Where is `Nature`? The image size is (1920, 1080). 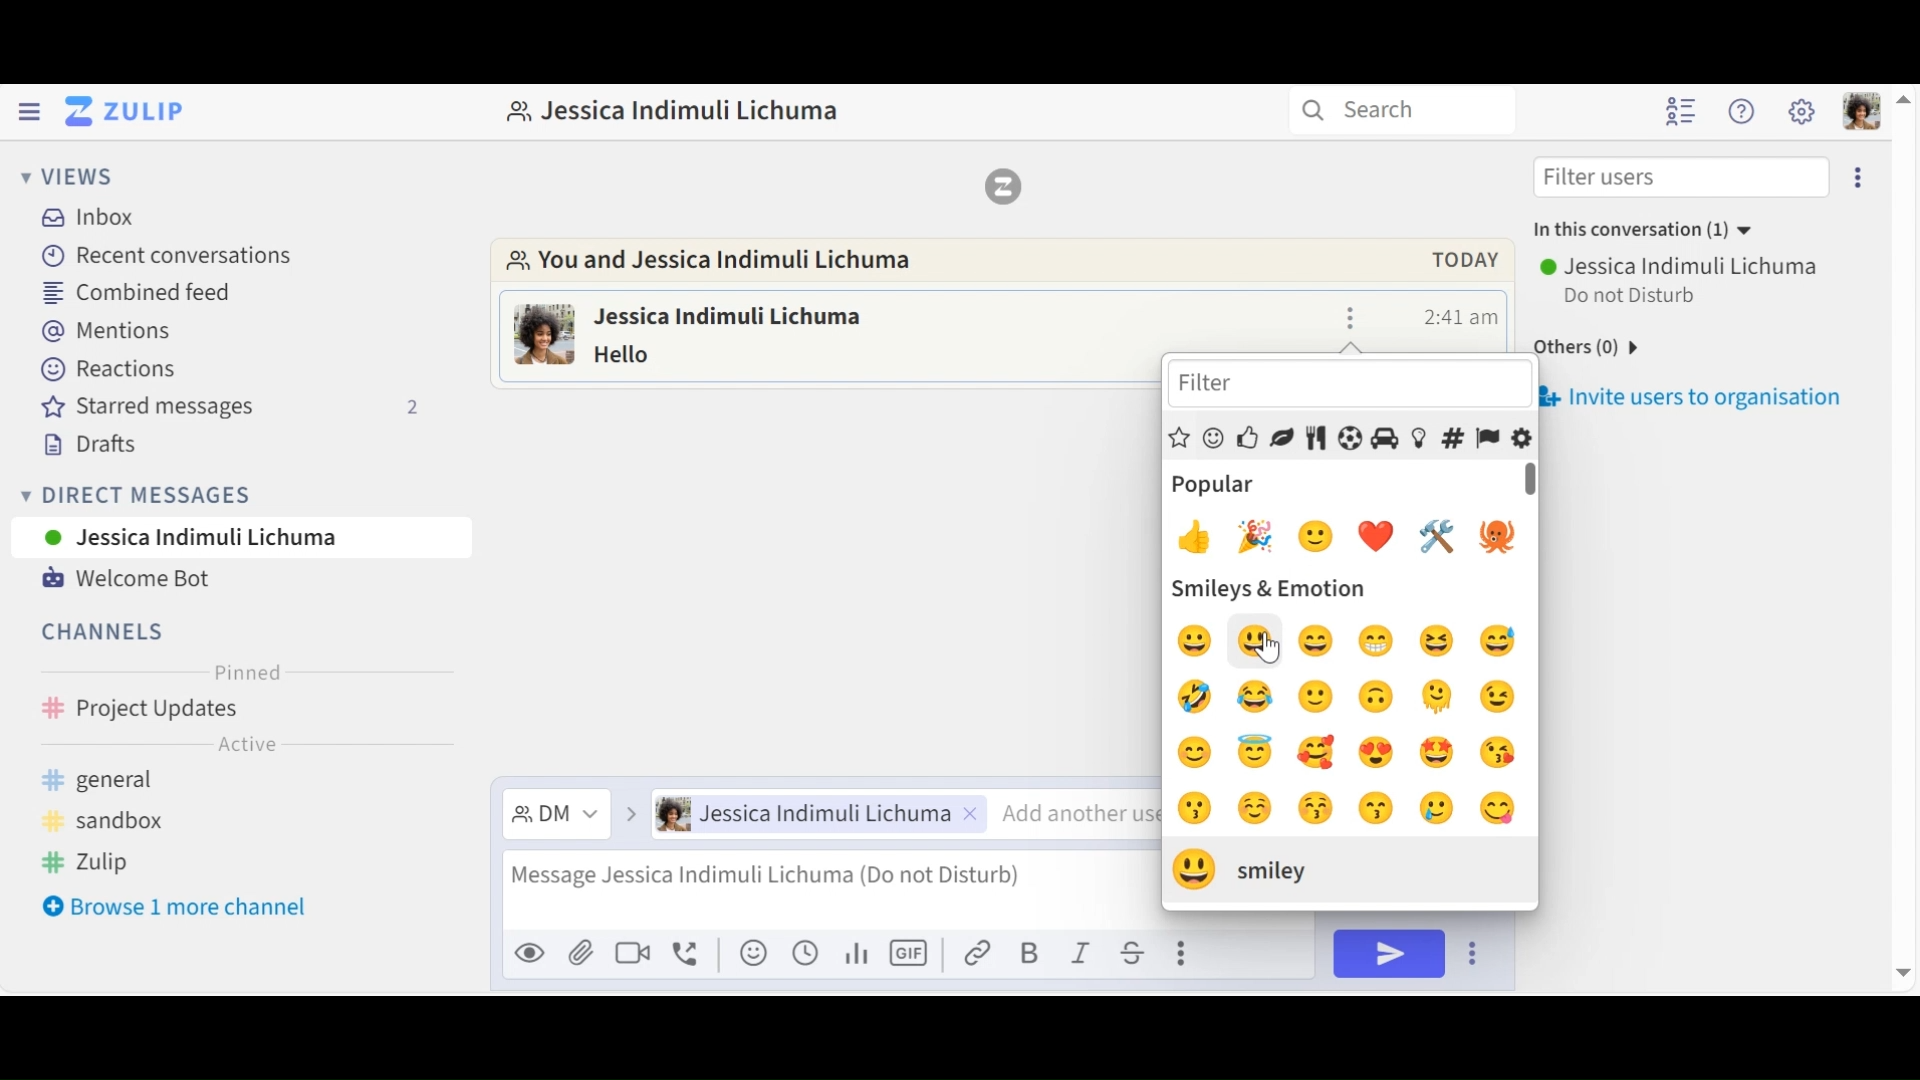
Nature is located at coordinates (1281, 438).